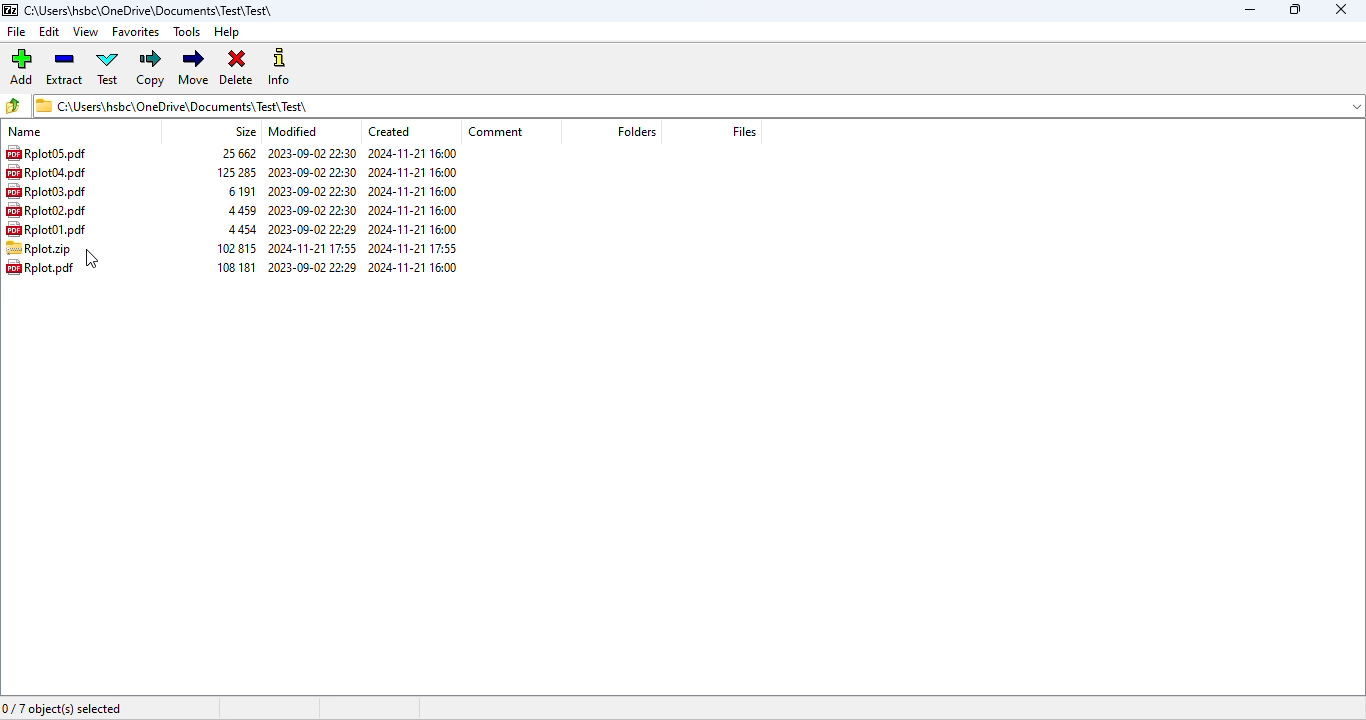 The image size is (1366, 720). I want to click on size, so click(245, 131).